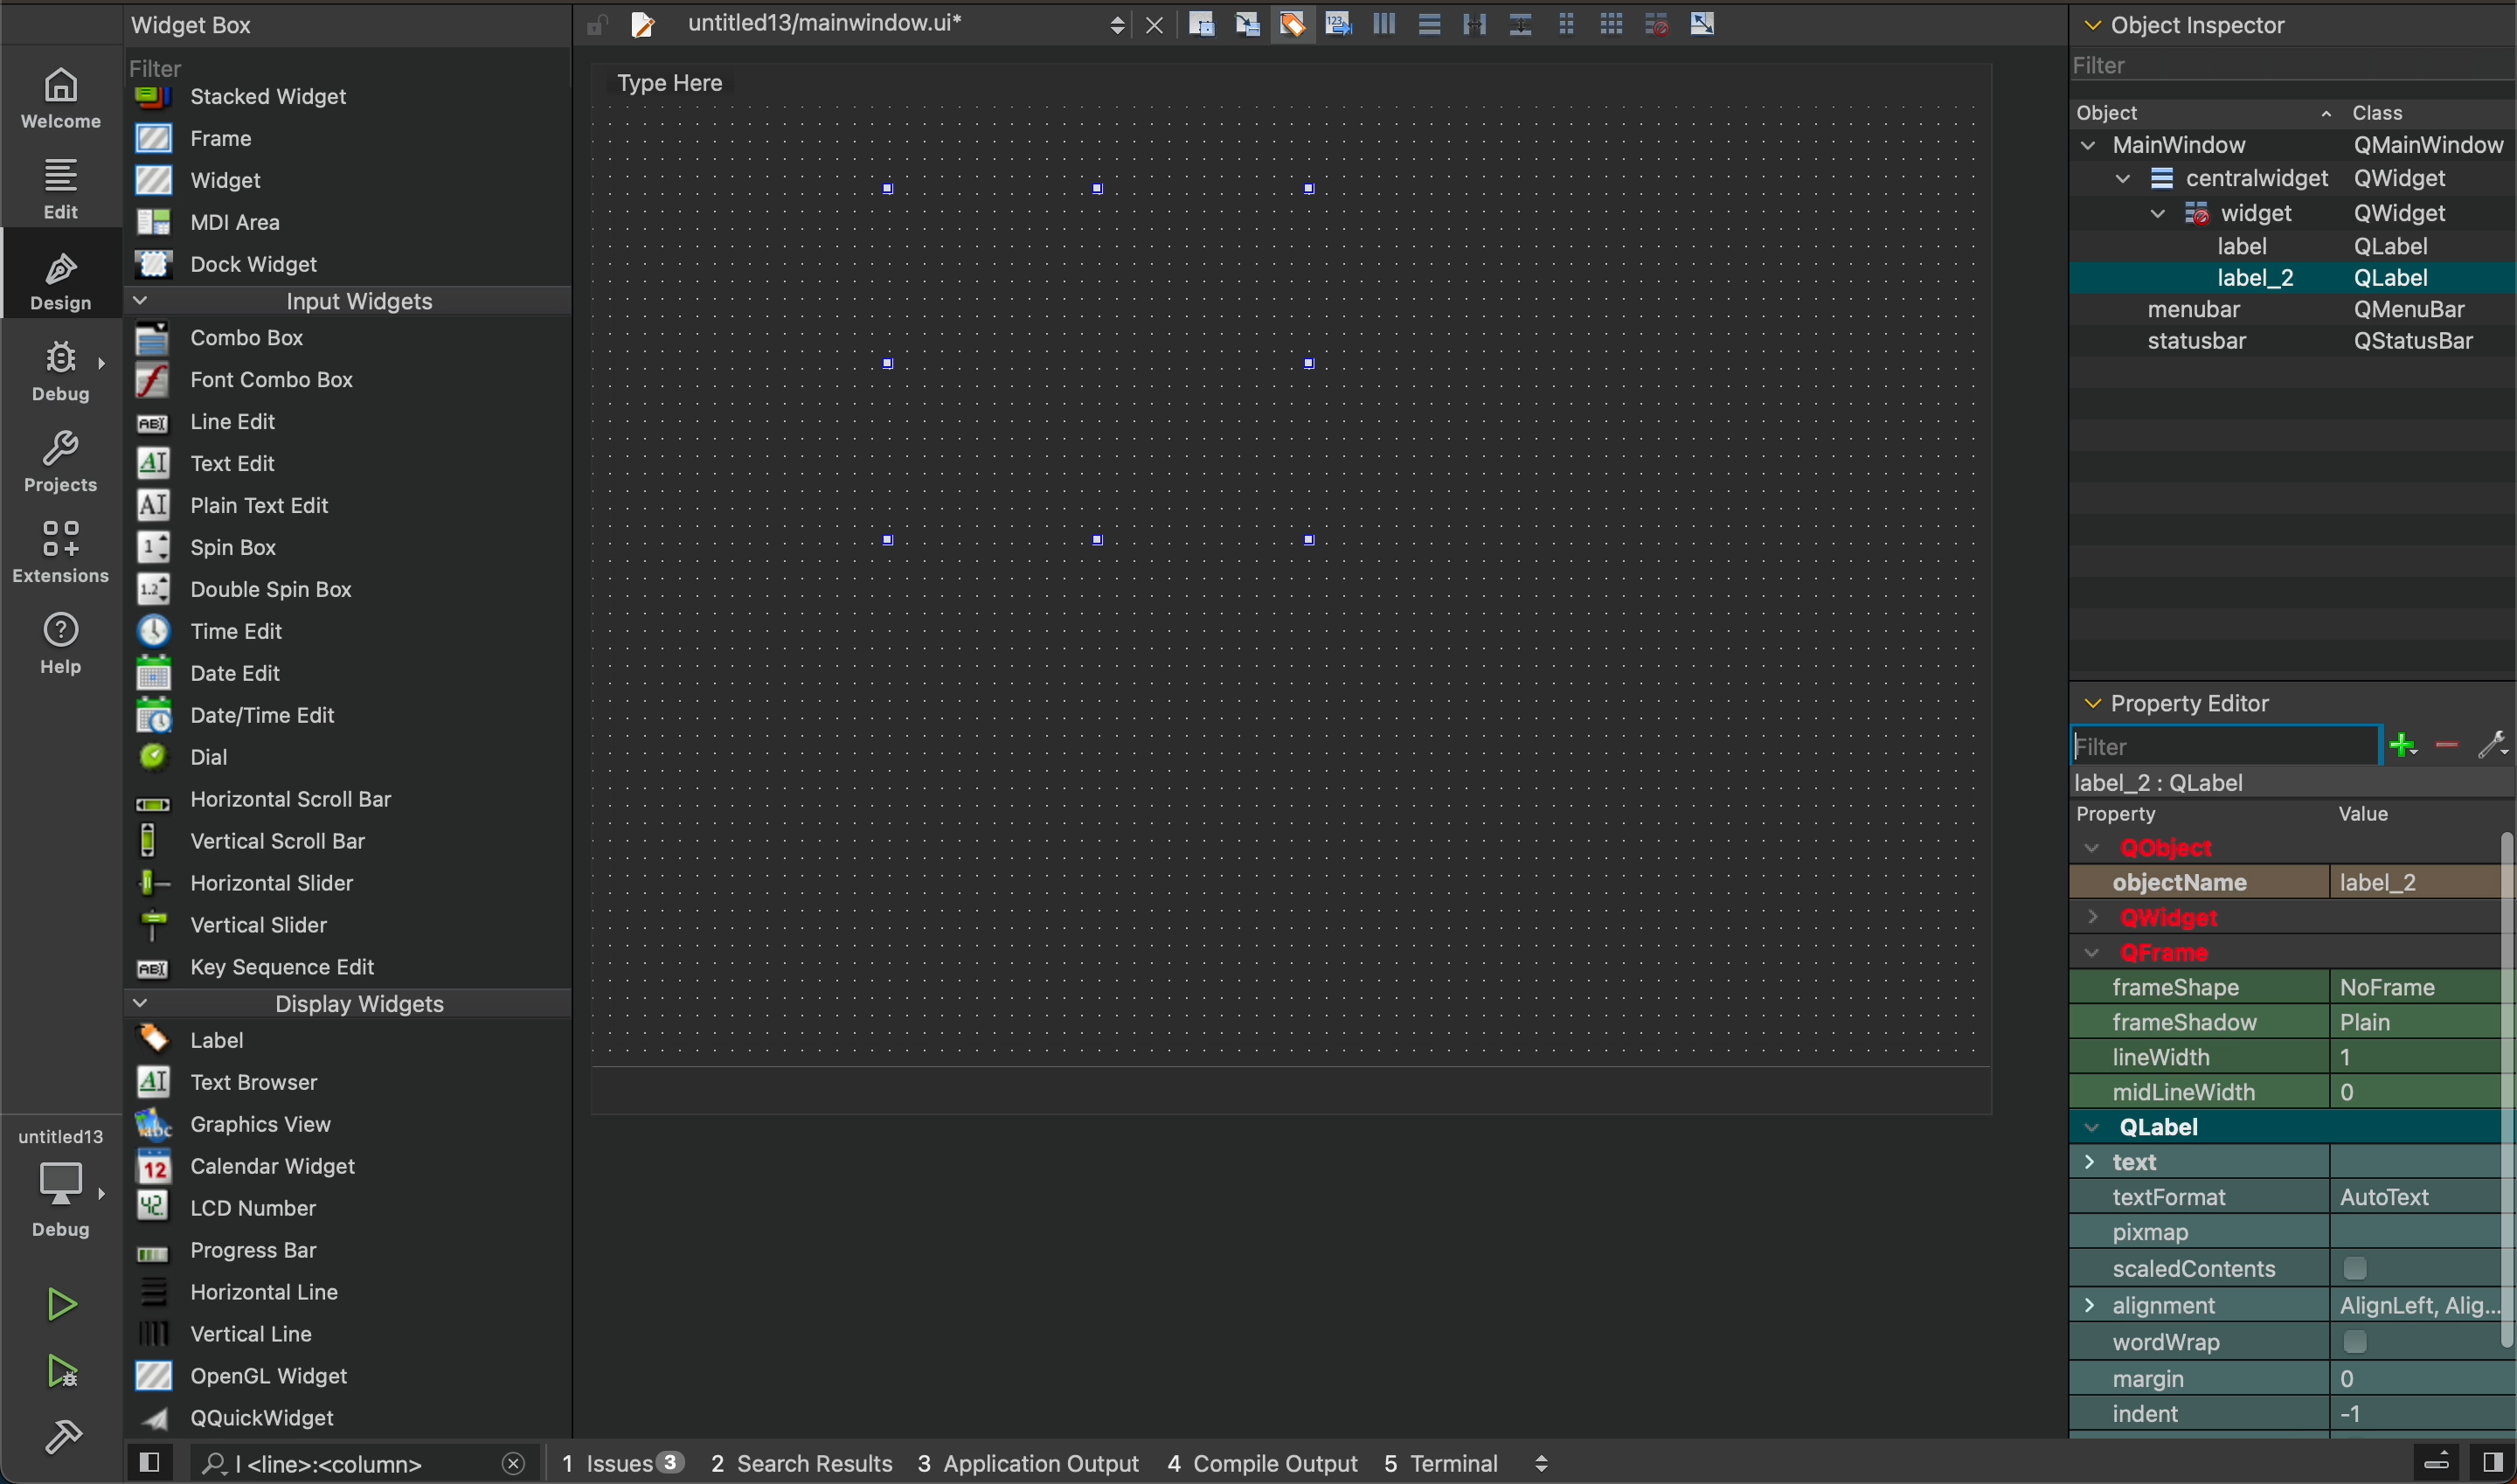  What do you see at coordinates (63, 97) in the screenshot?
I see `welcome` at bounding box center [63, 97].